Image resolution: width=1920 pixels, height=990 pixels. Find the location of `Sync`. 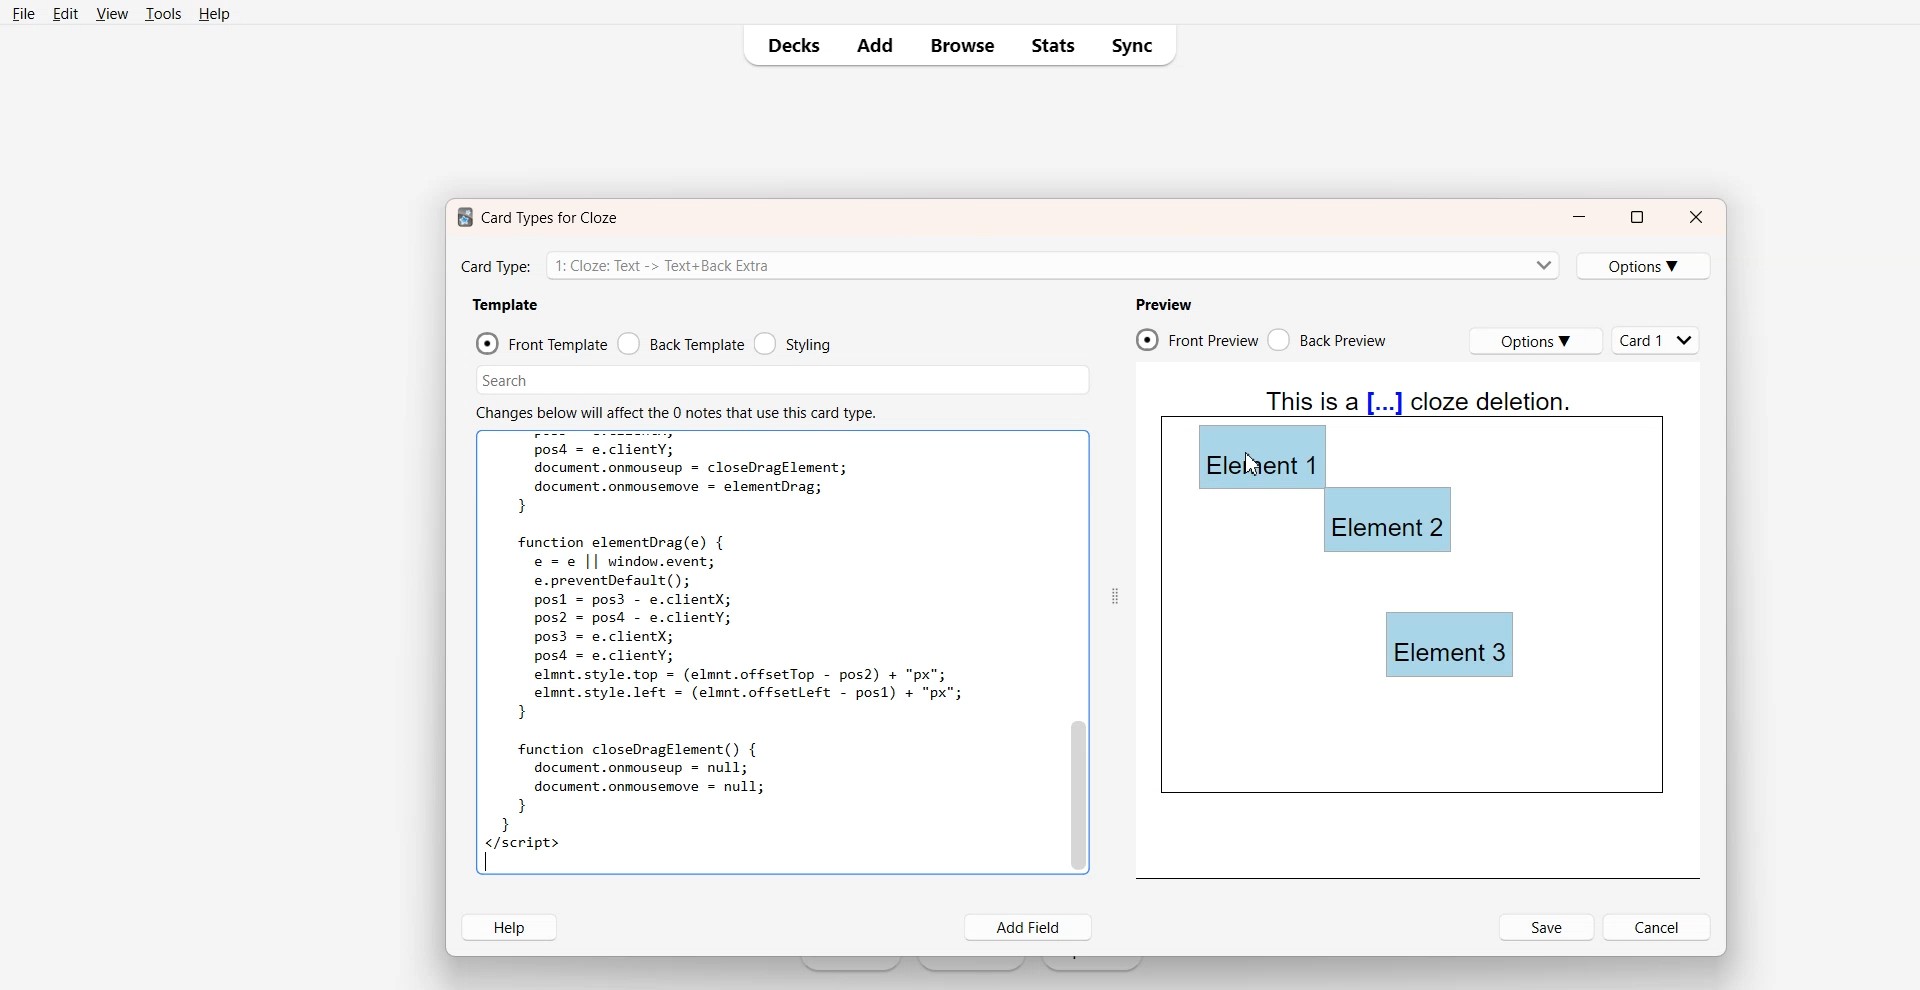

Sync is located at coordinates (1136, 46).